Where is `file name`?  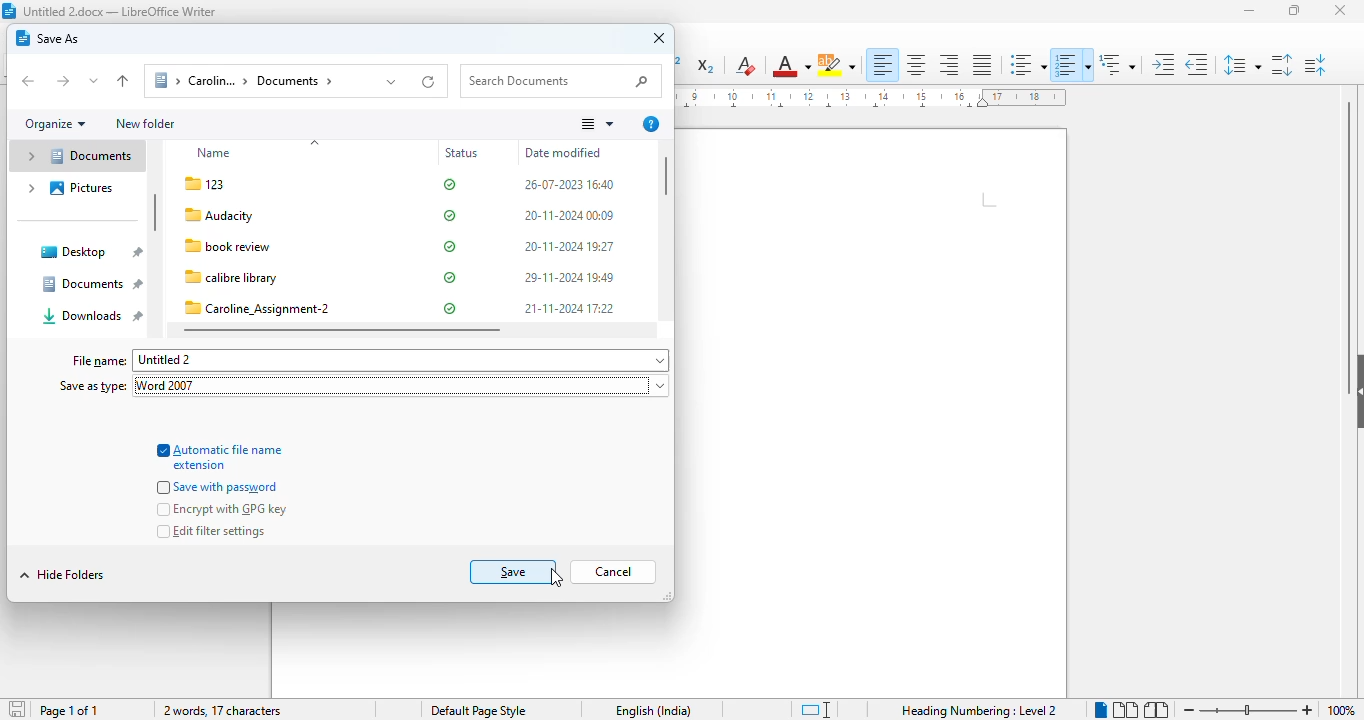 file name is located at coordinates (260, 247).